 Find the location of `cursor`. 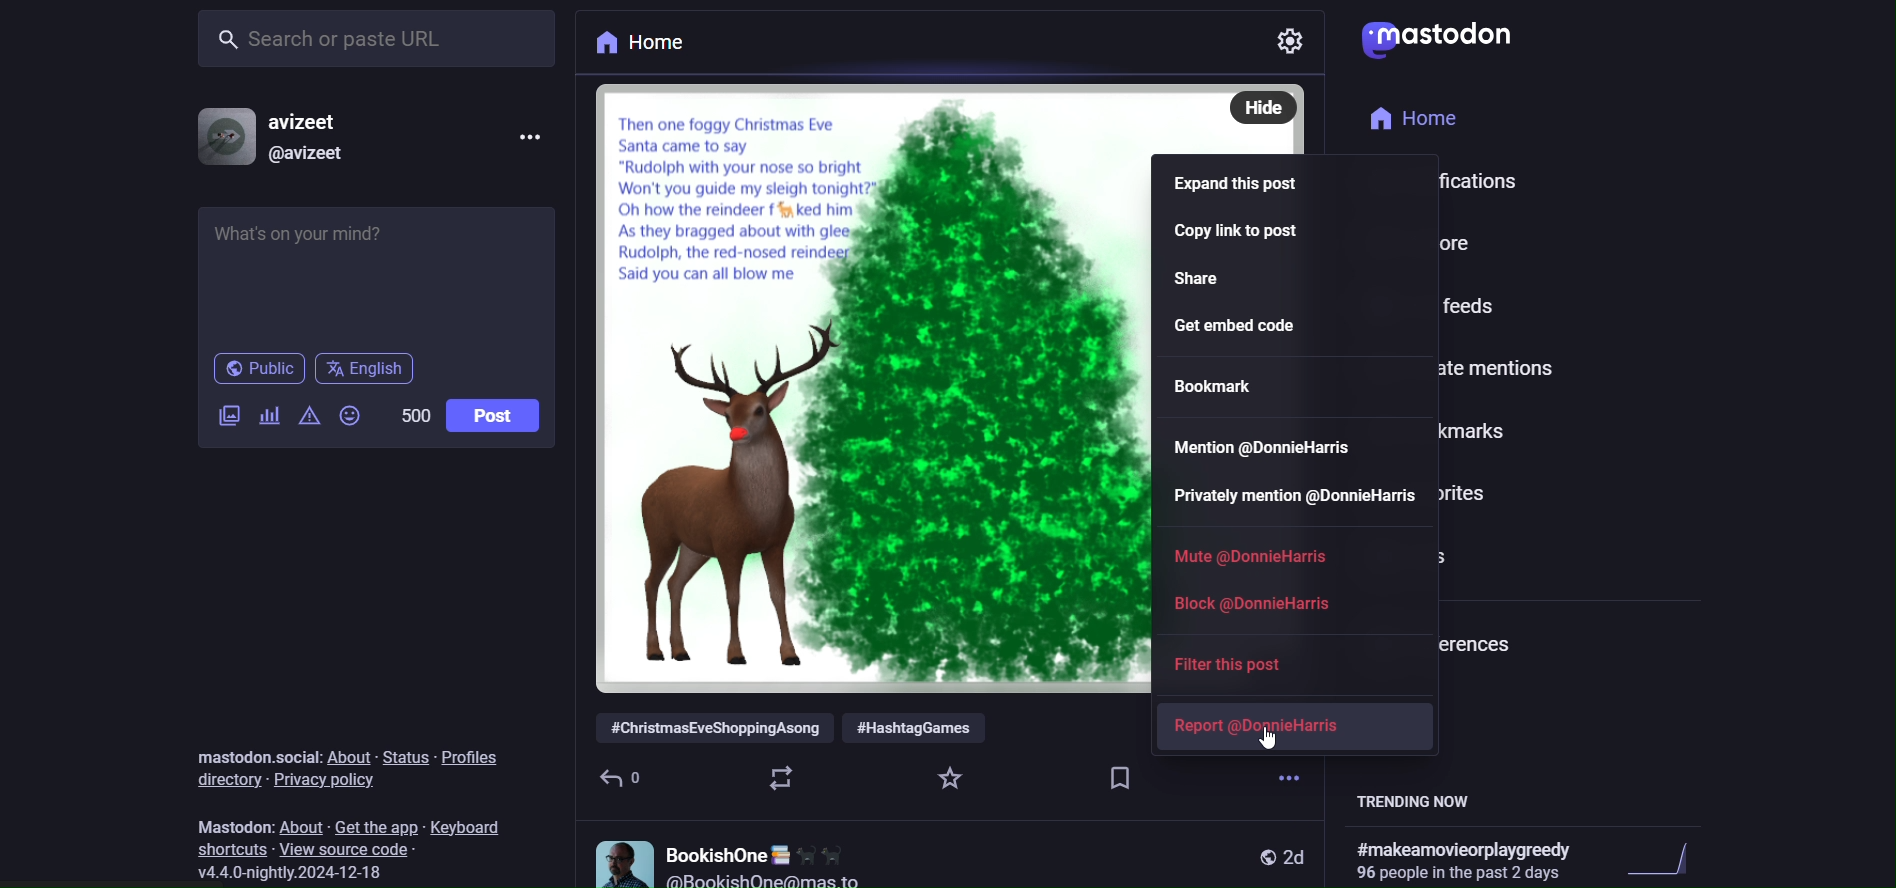

cursor is located at coordinates (1257, 747).